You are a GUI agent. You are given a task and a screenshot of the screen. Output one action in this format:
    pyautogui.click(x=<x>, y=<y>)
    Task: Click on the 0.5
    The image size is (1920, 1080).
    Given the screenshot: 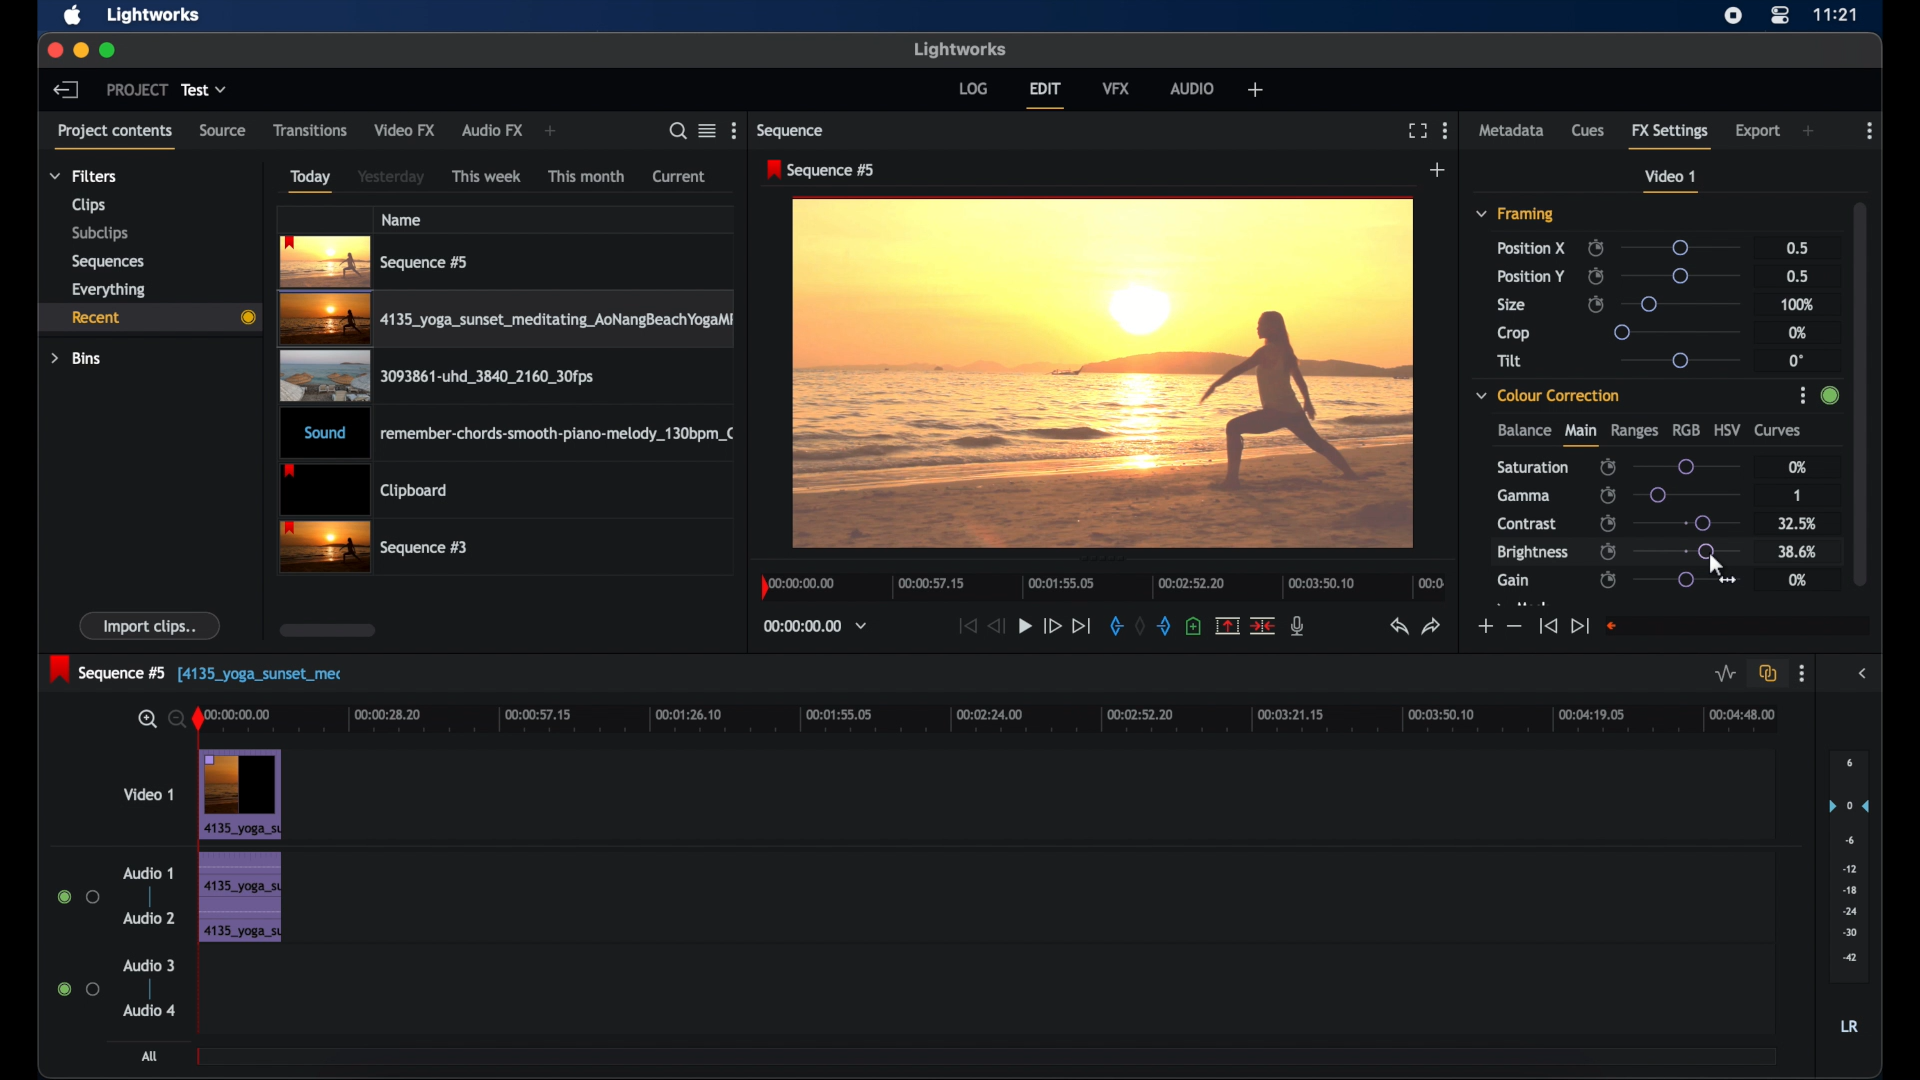 What is the action you would take?
    pyautogui.click(x=1800, y=276)
    